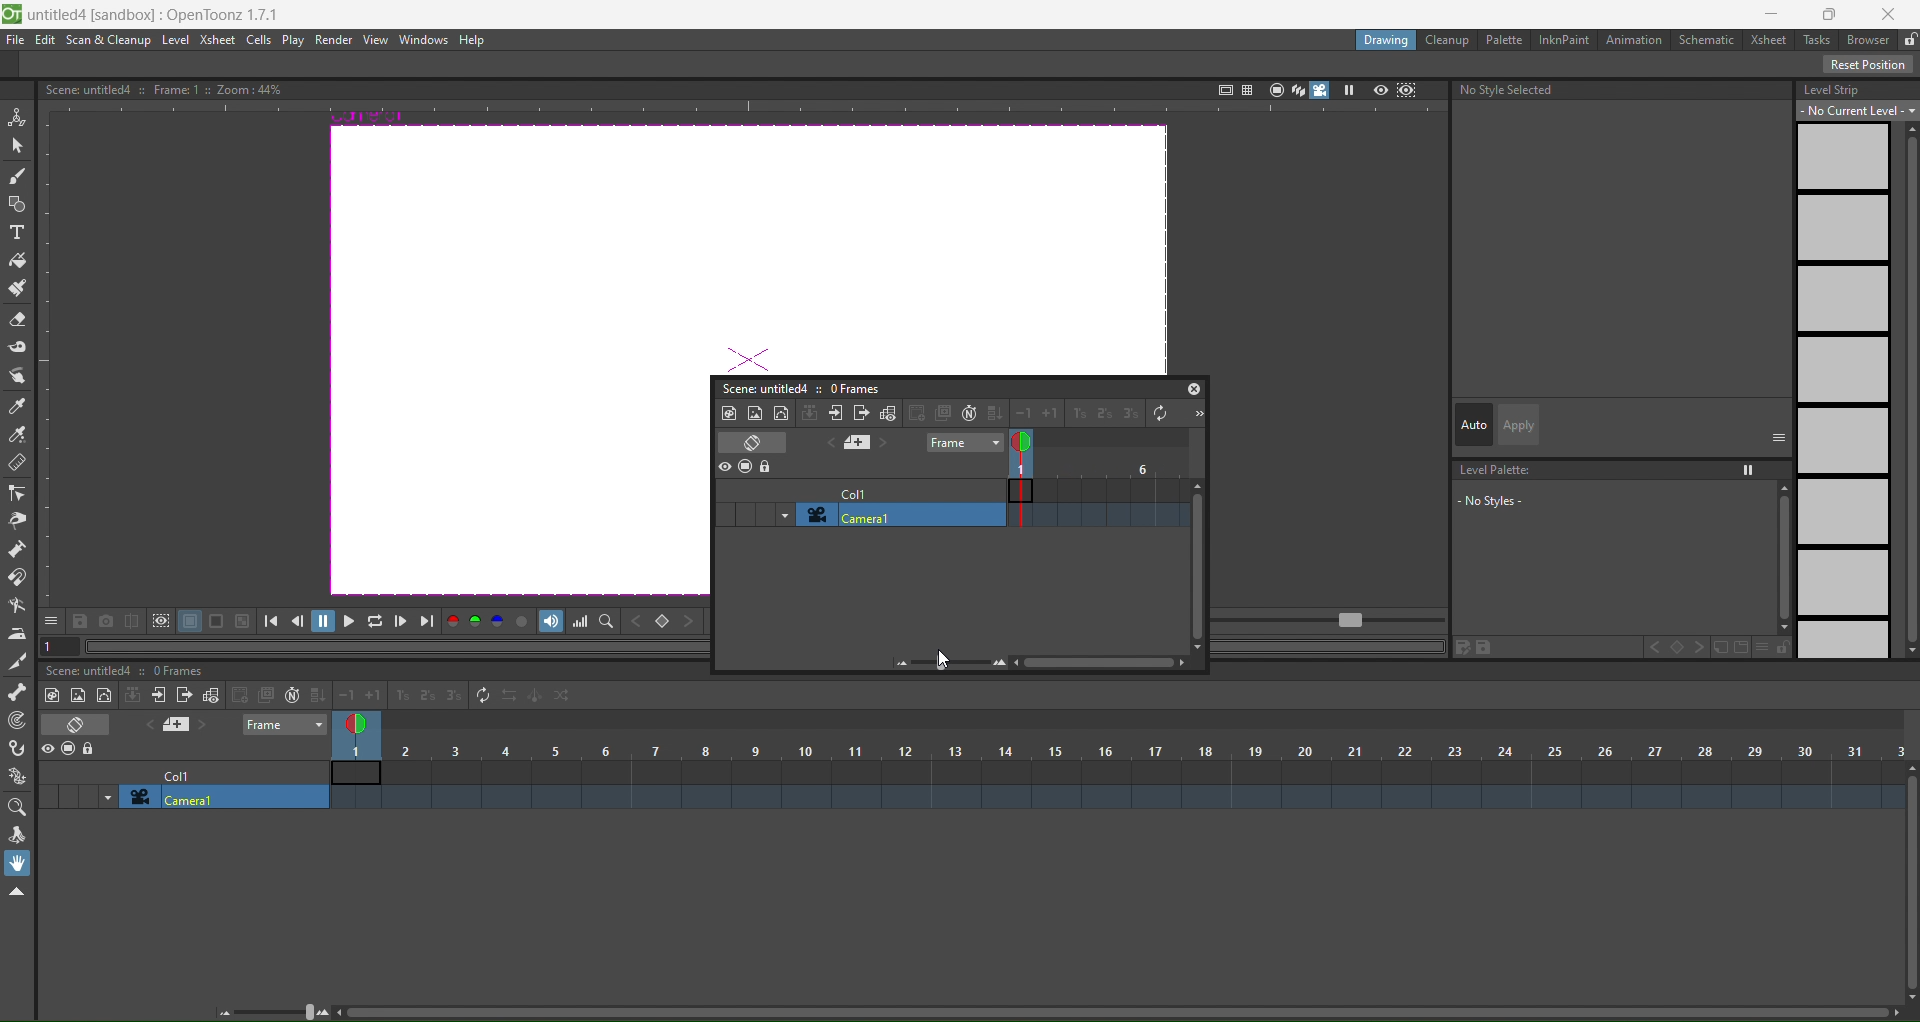  I want to click on locator, so click(607, 622).